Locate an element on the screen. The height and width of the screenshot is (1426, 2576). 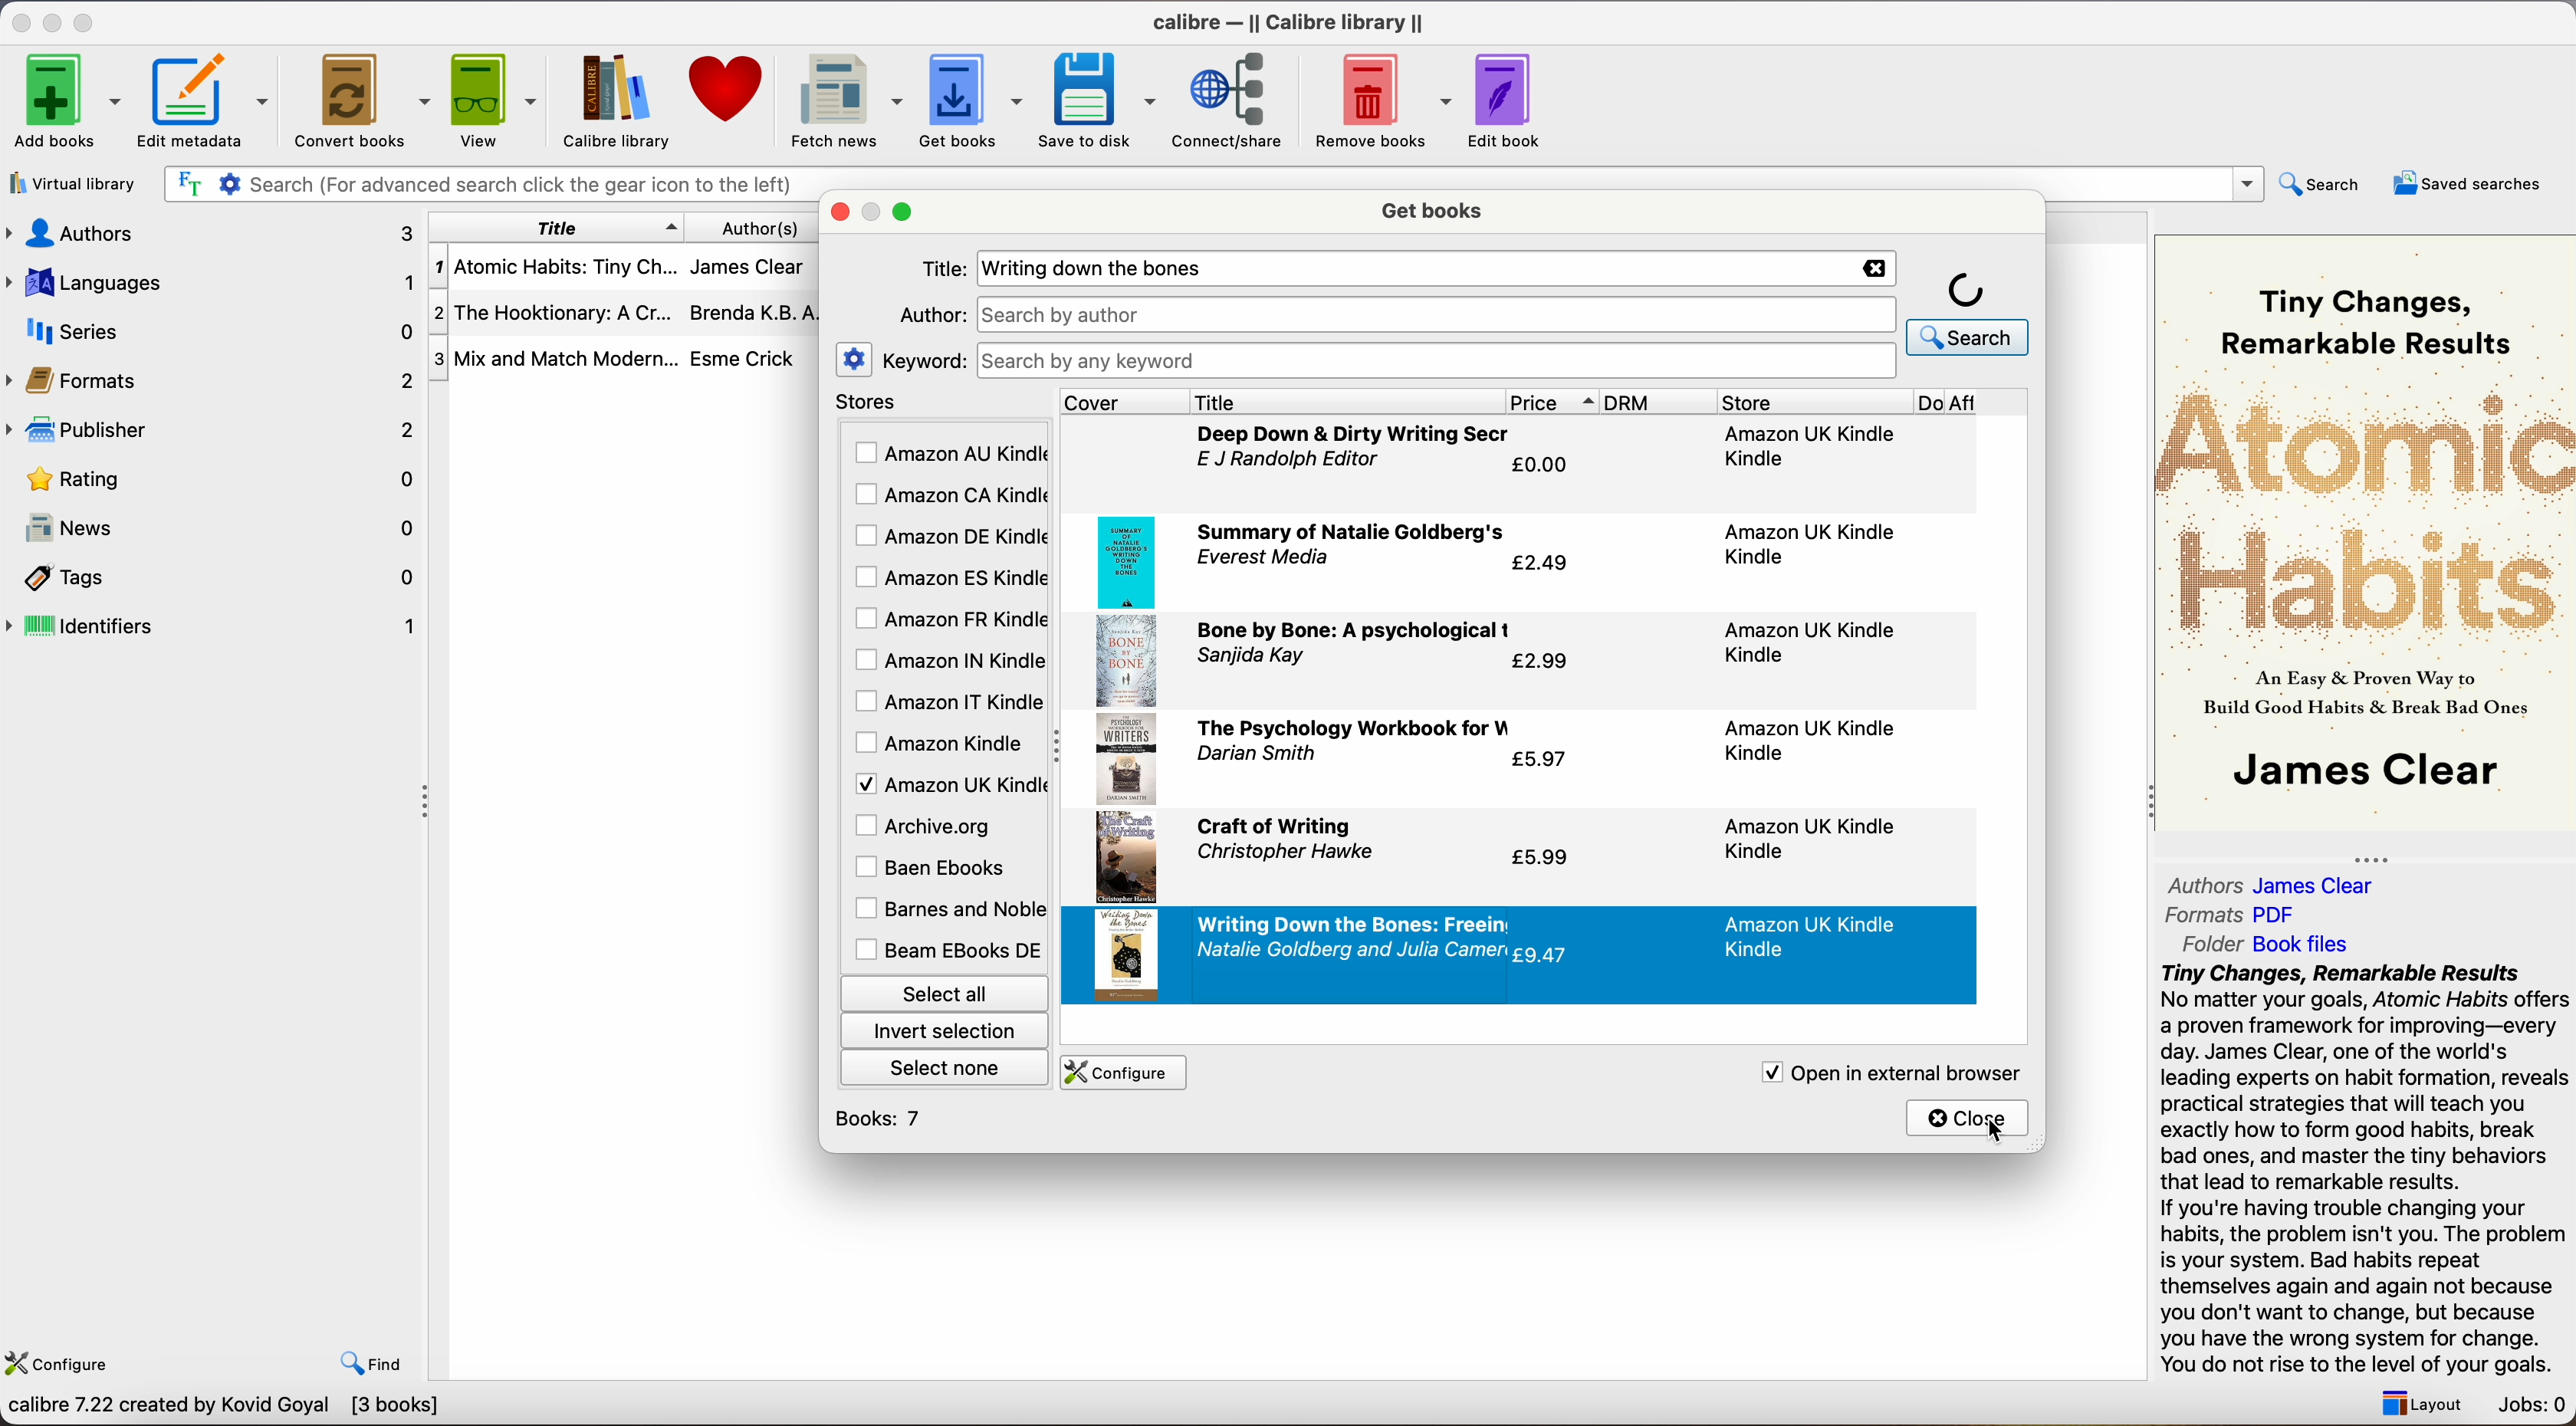
publisher is located at coordinates (216, 429).